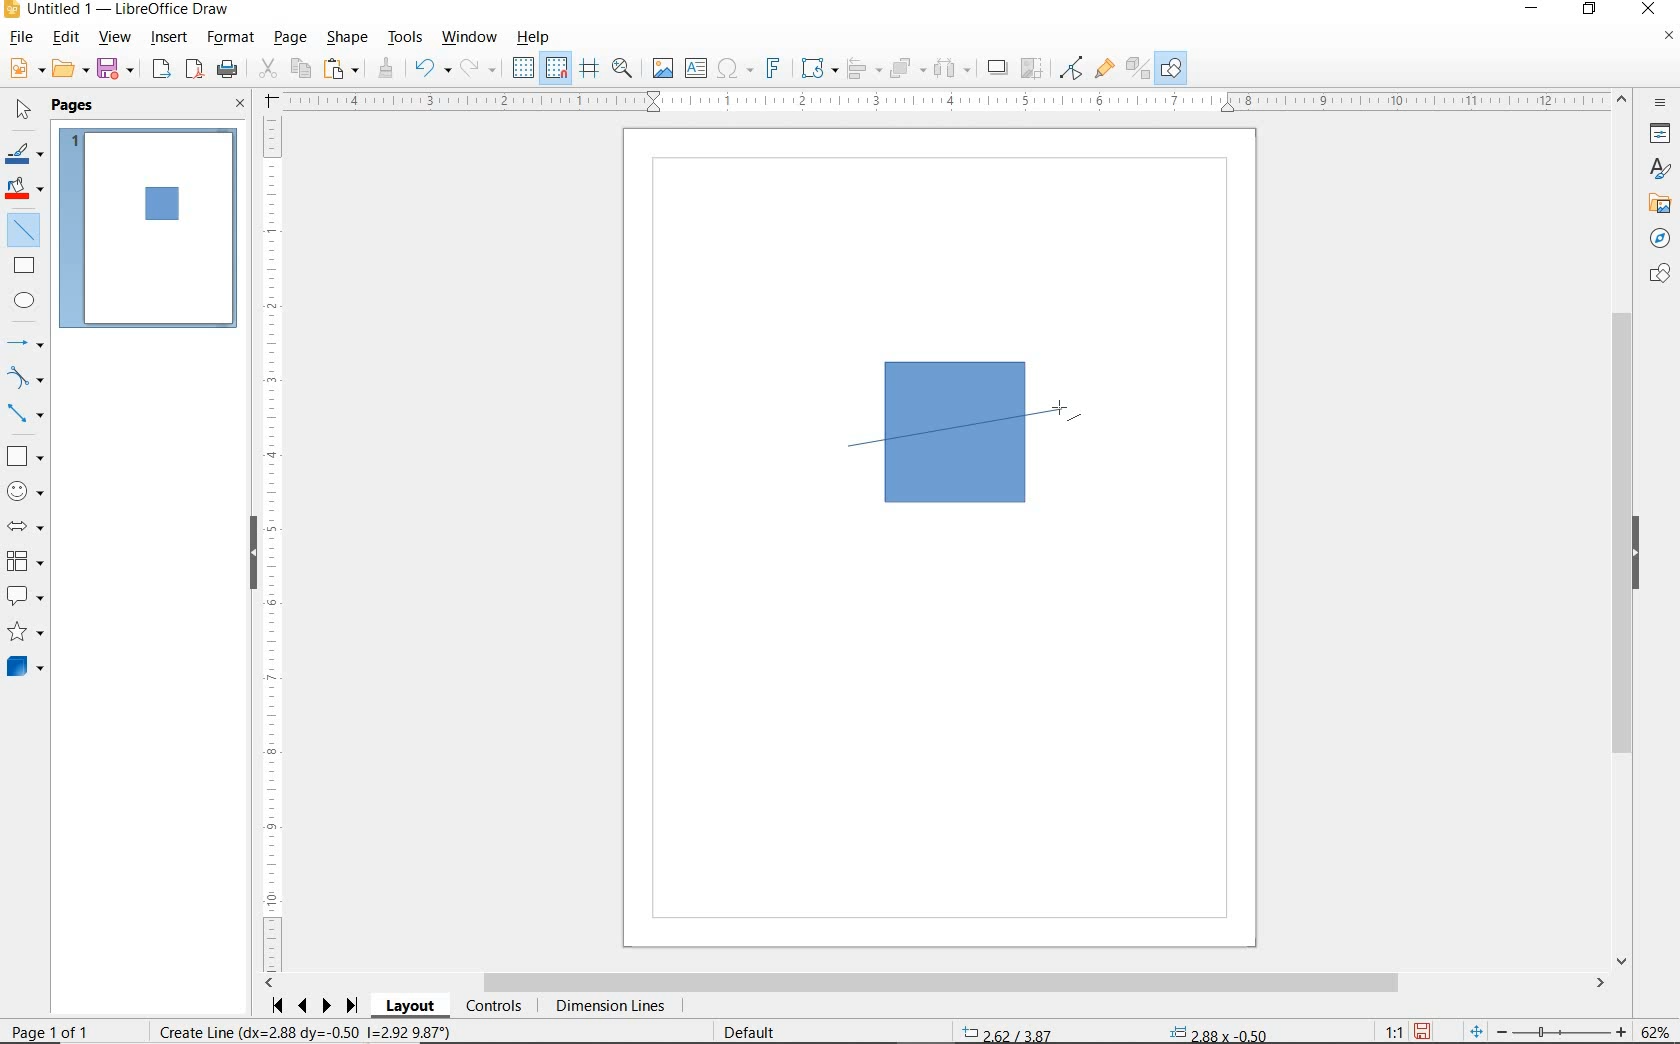 The width and height of the screenshot is (1680, 1044). What do you see at coordinates (772, 68) in the screenshot?
I see `INSERT FRONTWORK TEXT` at bounding box center [772, 68].